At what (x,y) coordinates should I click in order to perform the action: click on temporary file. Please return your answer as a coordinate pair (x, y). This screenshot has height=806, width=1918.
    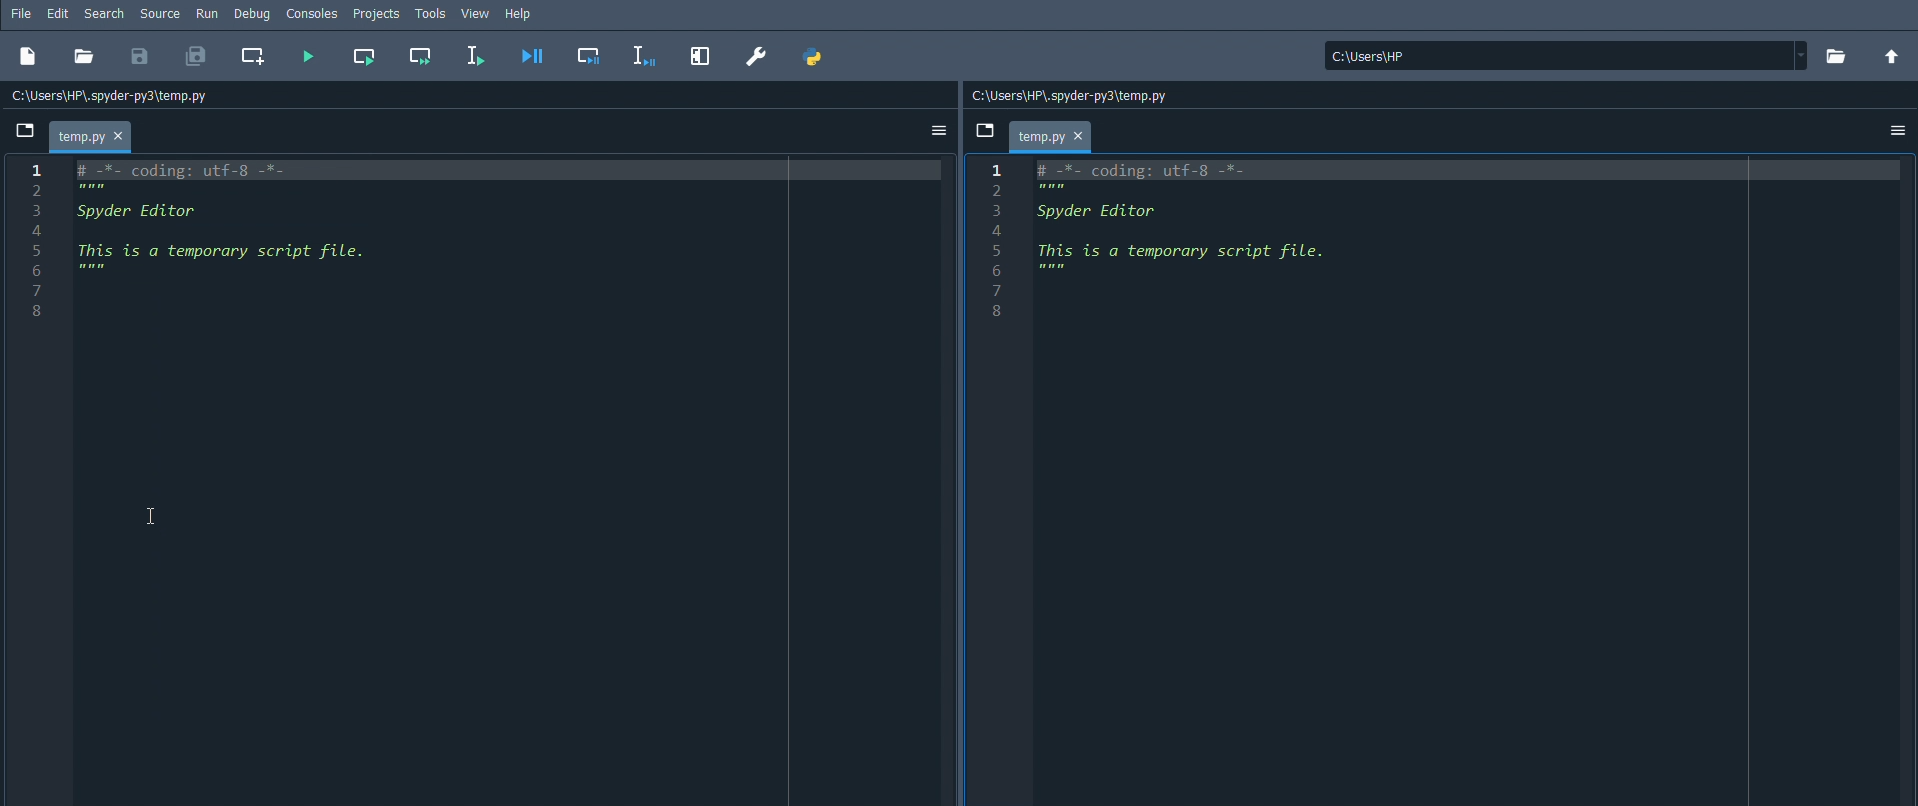
    Looking at the image, I should click on (95, 136).